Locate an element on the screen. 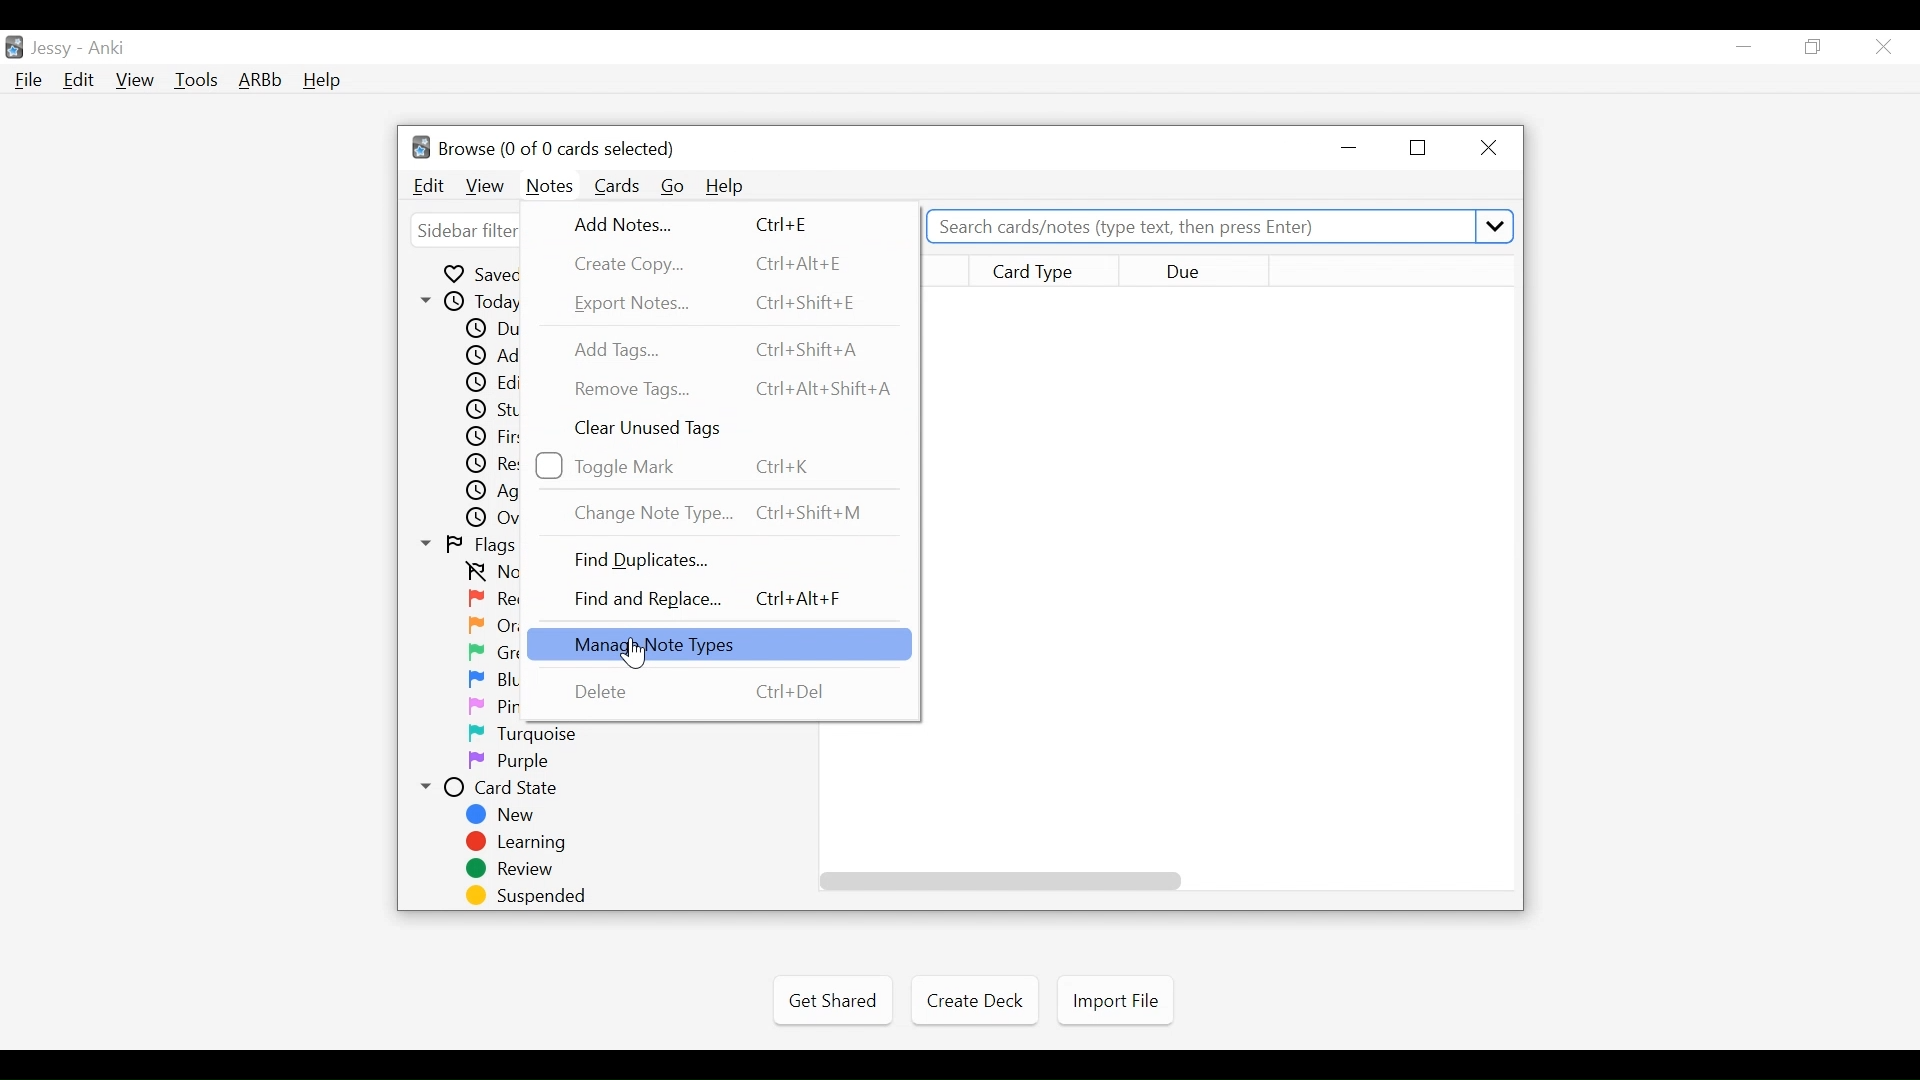  Search Cards/notes is located at coordinates (1222, 227).